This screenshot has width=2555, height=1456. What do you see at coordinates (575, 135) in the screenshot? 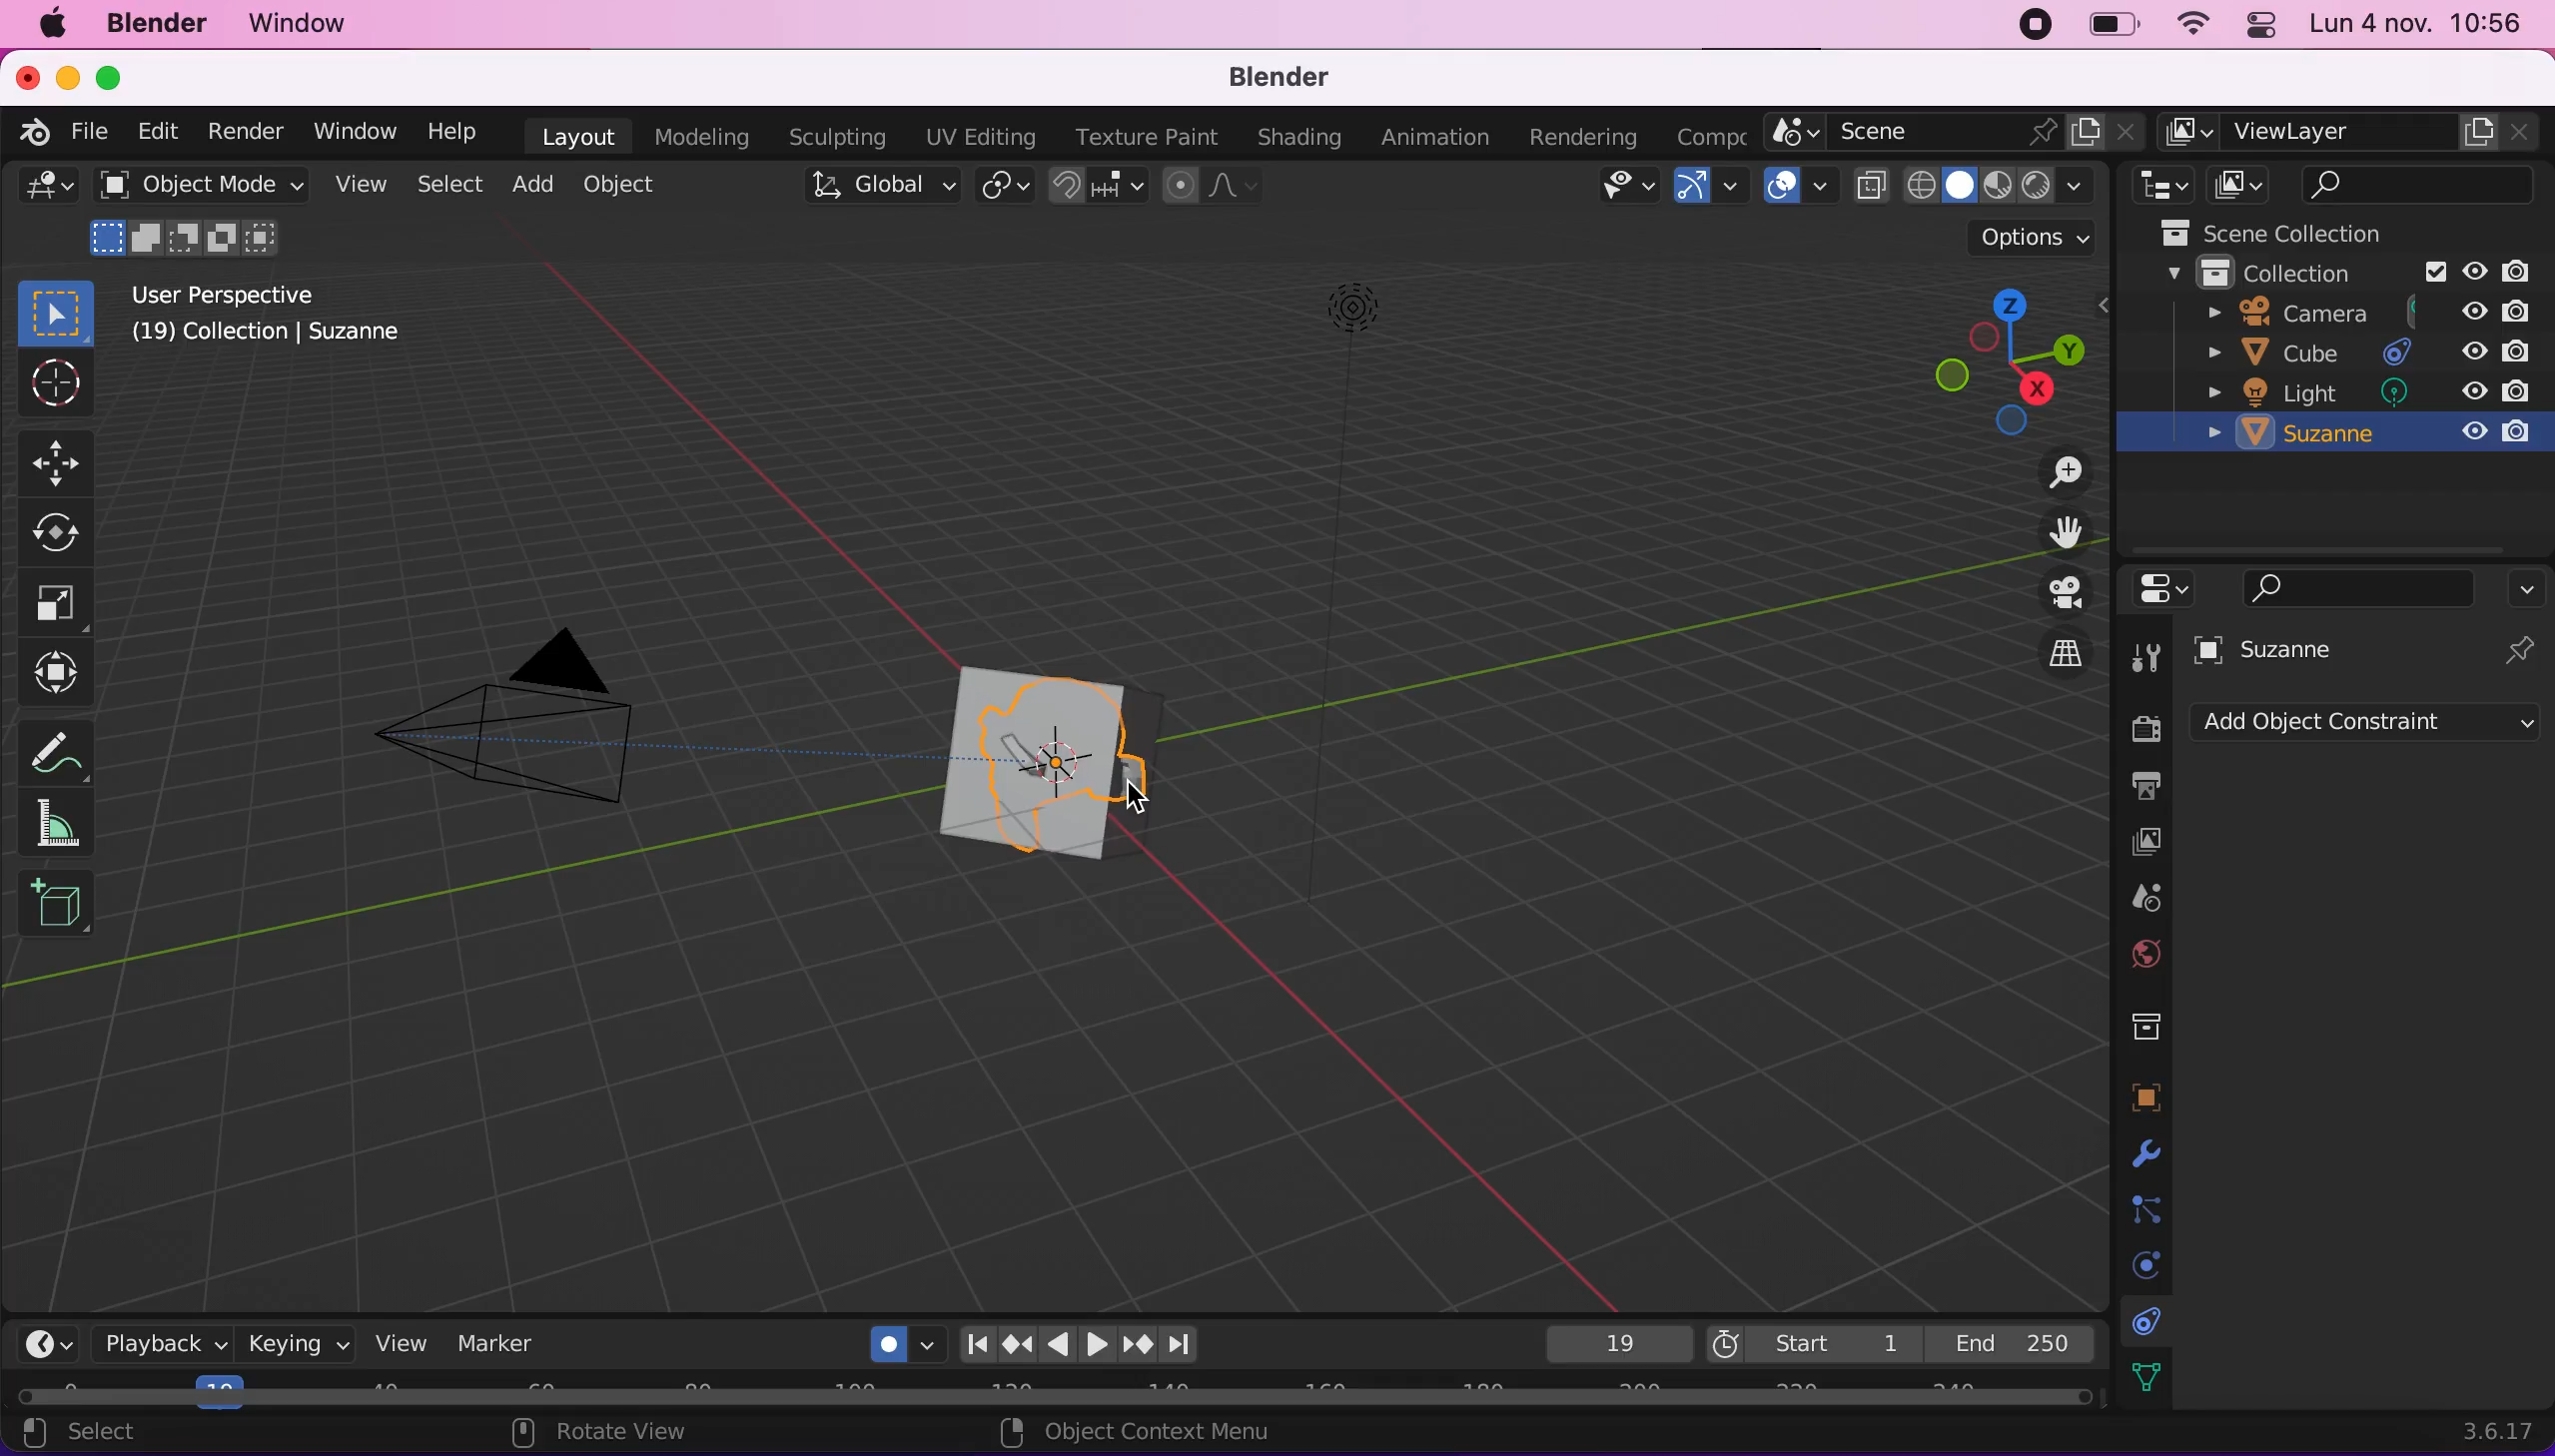
I see `layout` at bounding box center [575, 135].